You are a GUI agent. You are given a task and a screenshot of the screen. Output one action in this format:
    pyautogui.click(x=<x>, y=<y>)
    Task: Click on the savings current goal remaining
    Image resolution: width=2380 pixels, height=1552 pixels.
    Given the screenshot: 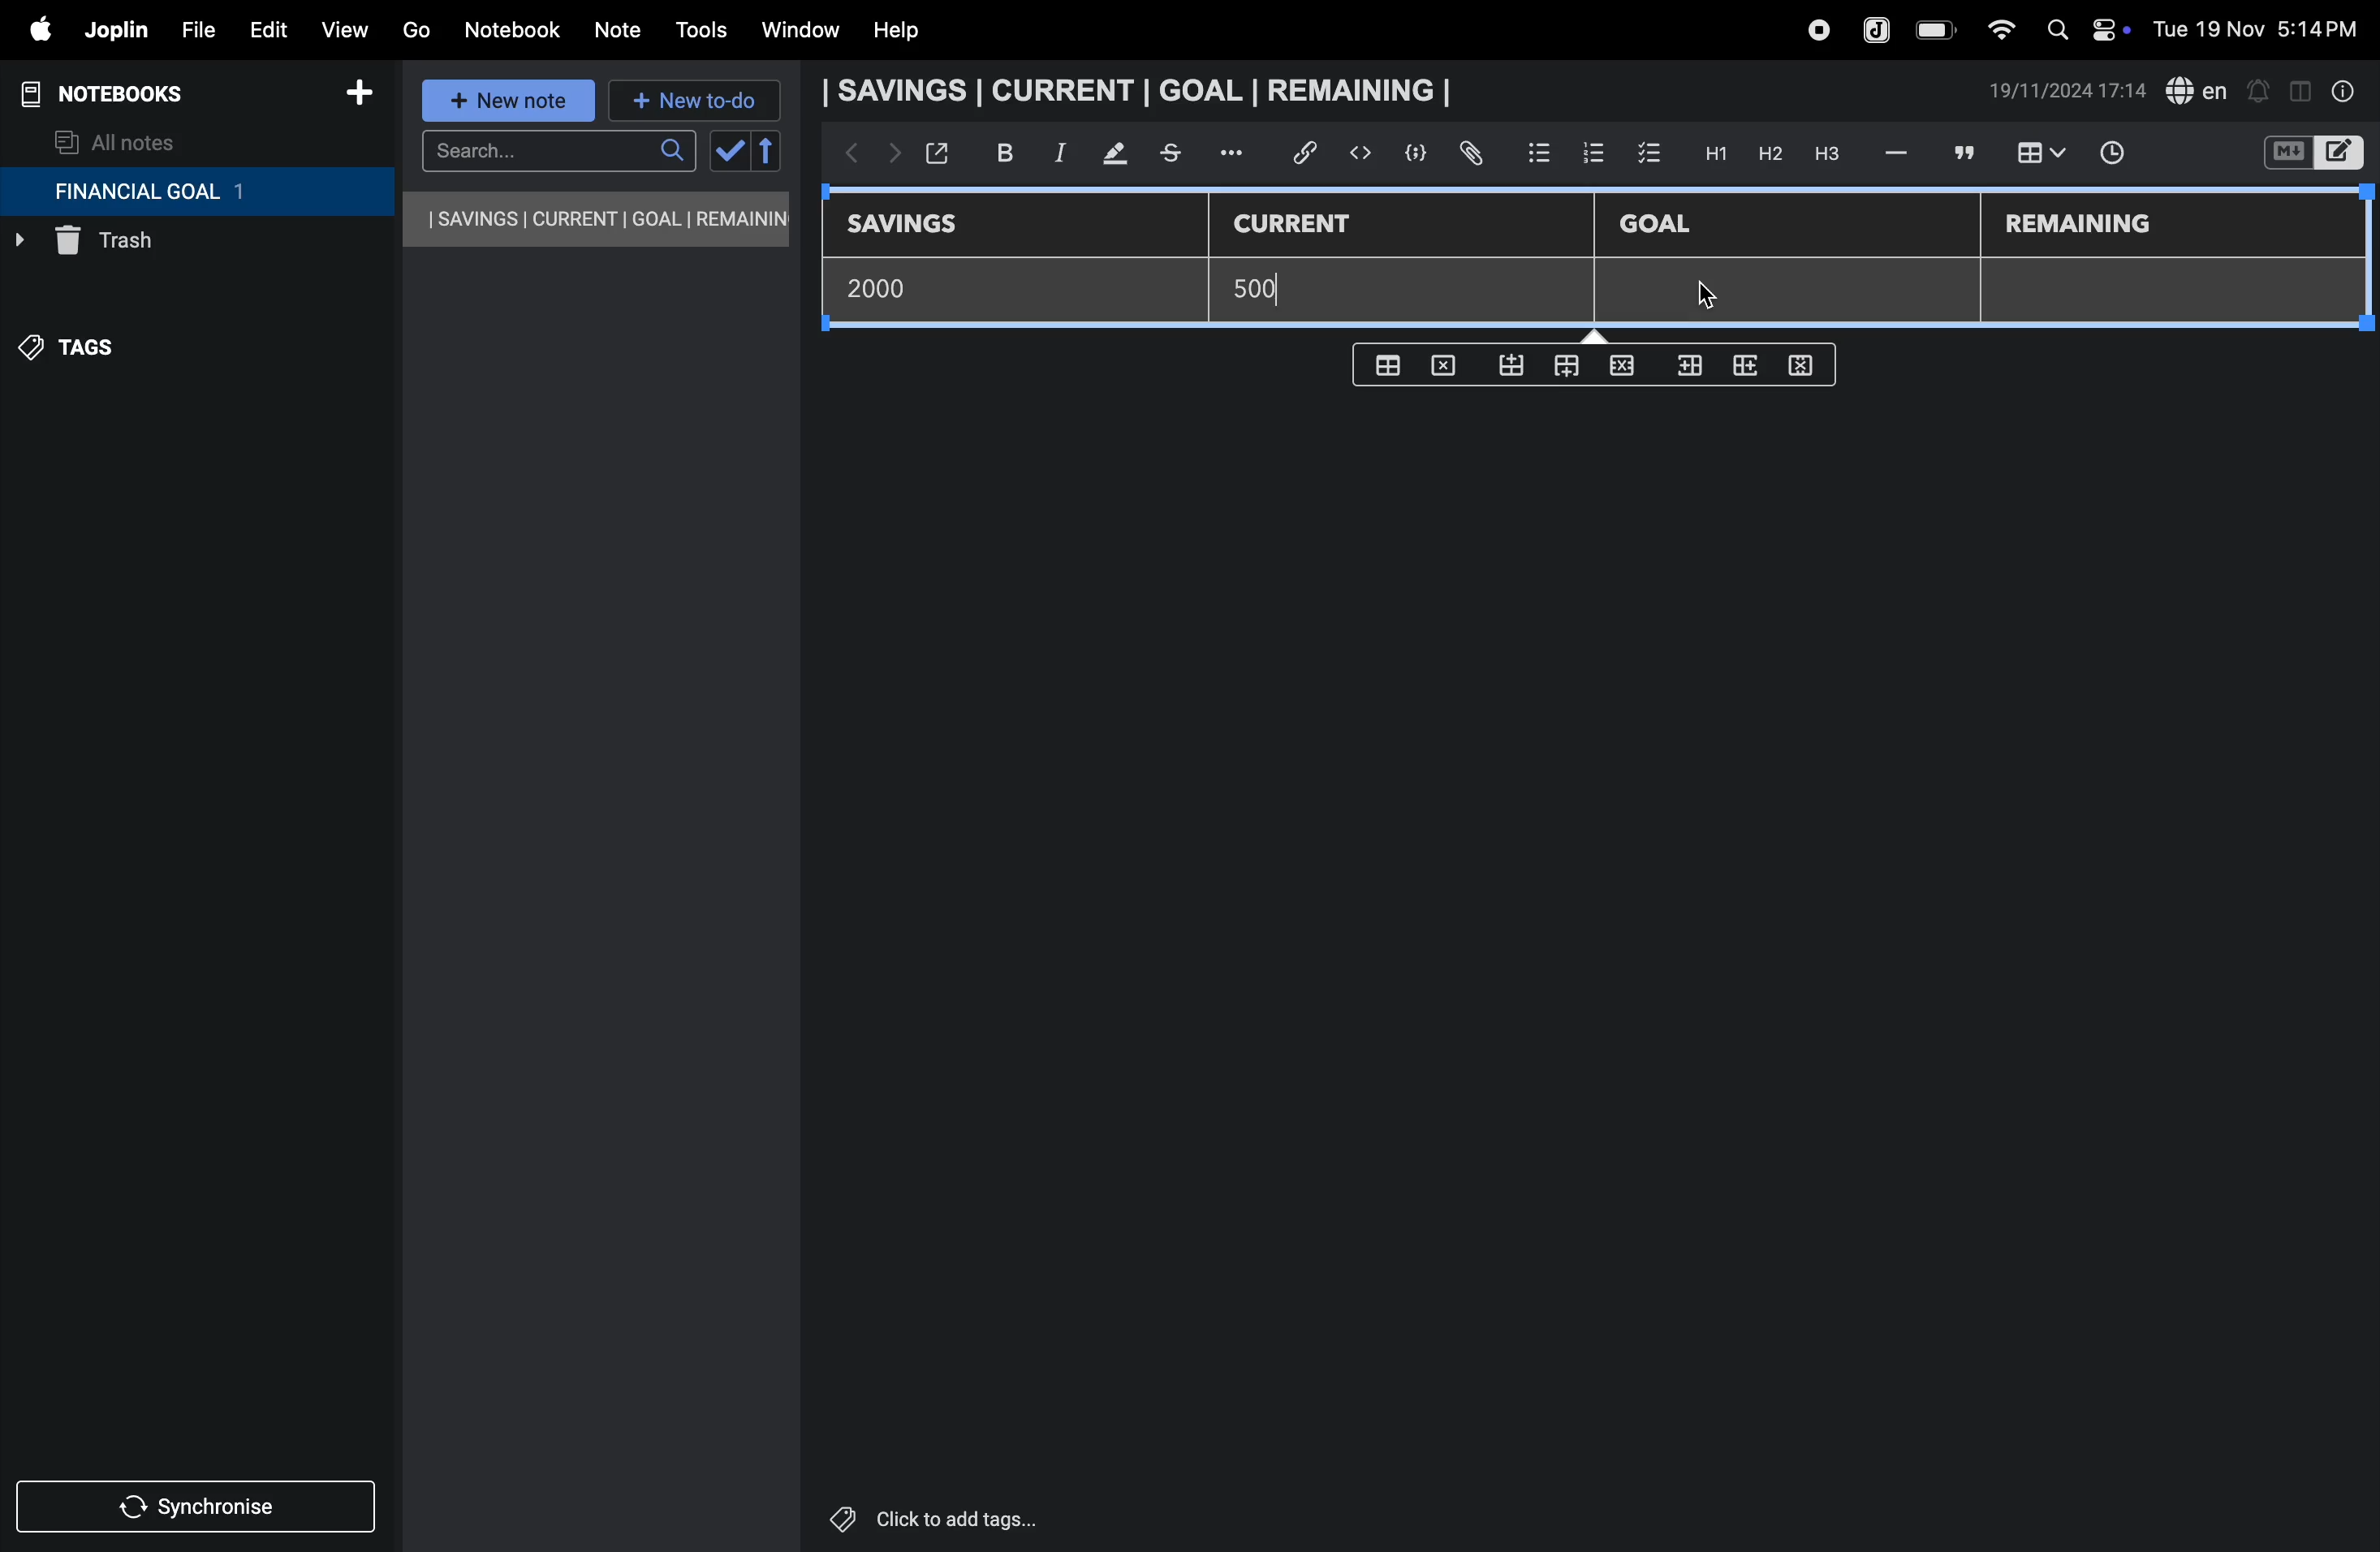 What is the action you would take?
    pyautogui.click(x=1143, y=90)
    